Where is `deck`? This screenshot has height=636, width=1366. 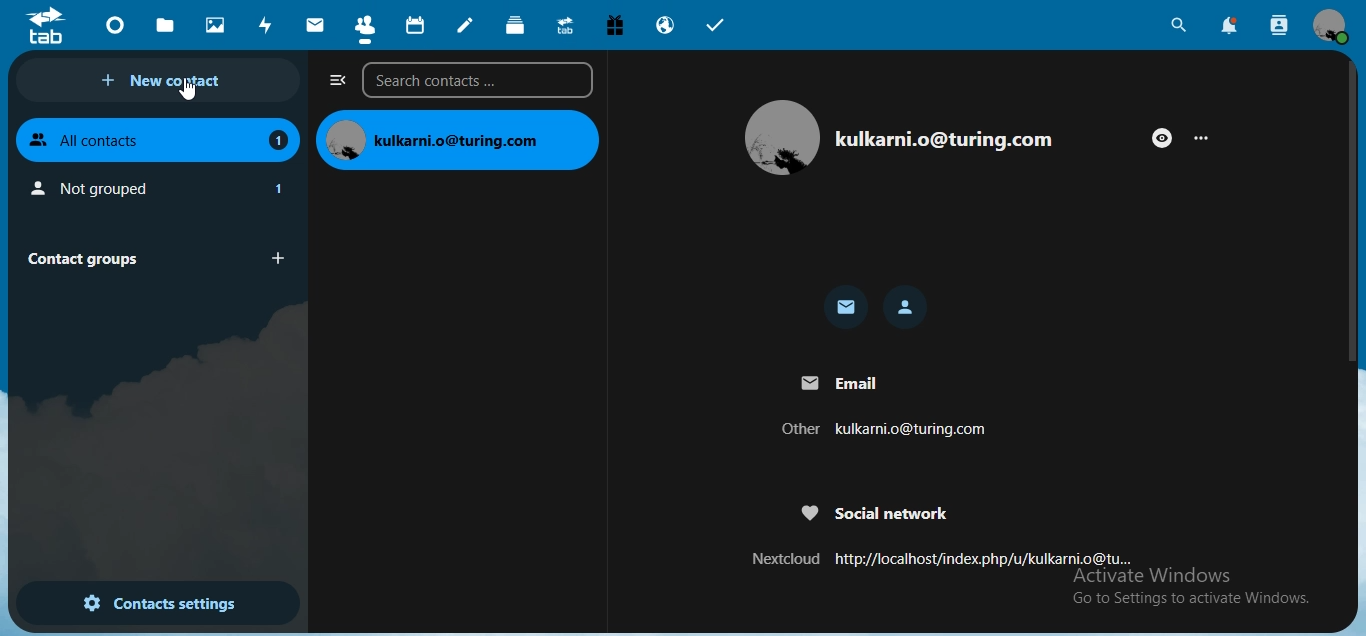 deck is located at coordinates (518, 26).